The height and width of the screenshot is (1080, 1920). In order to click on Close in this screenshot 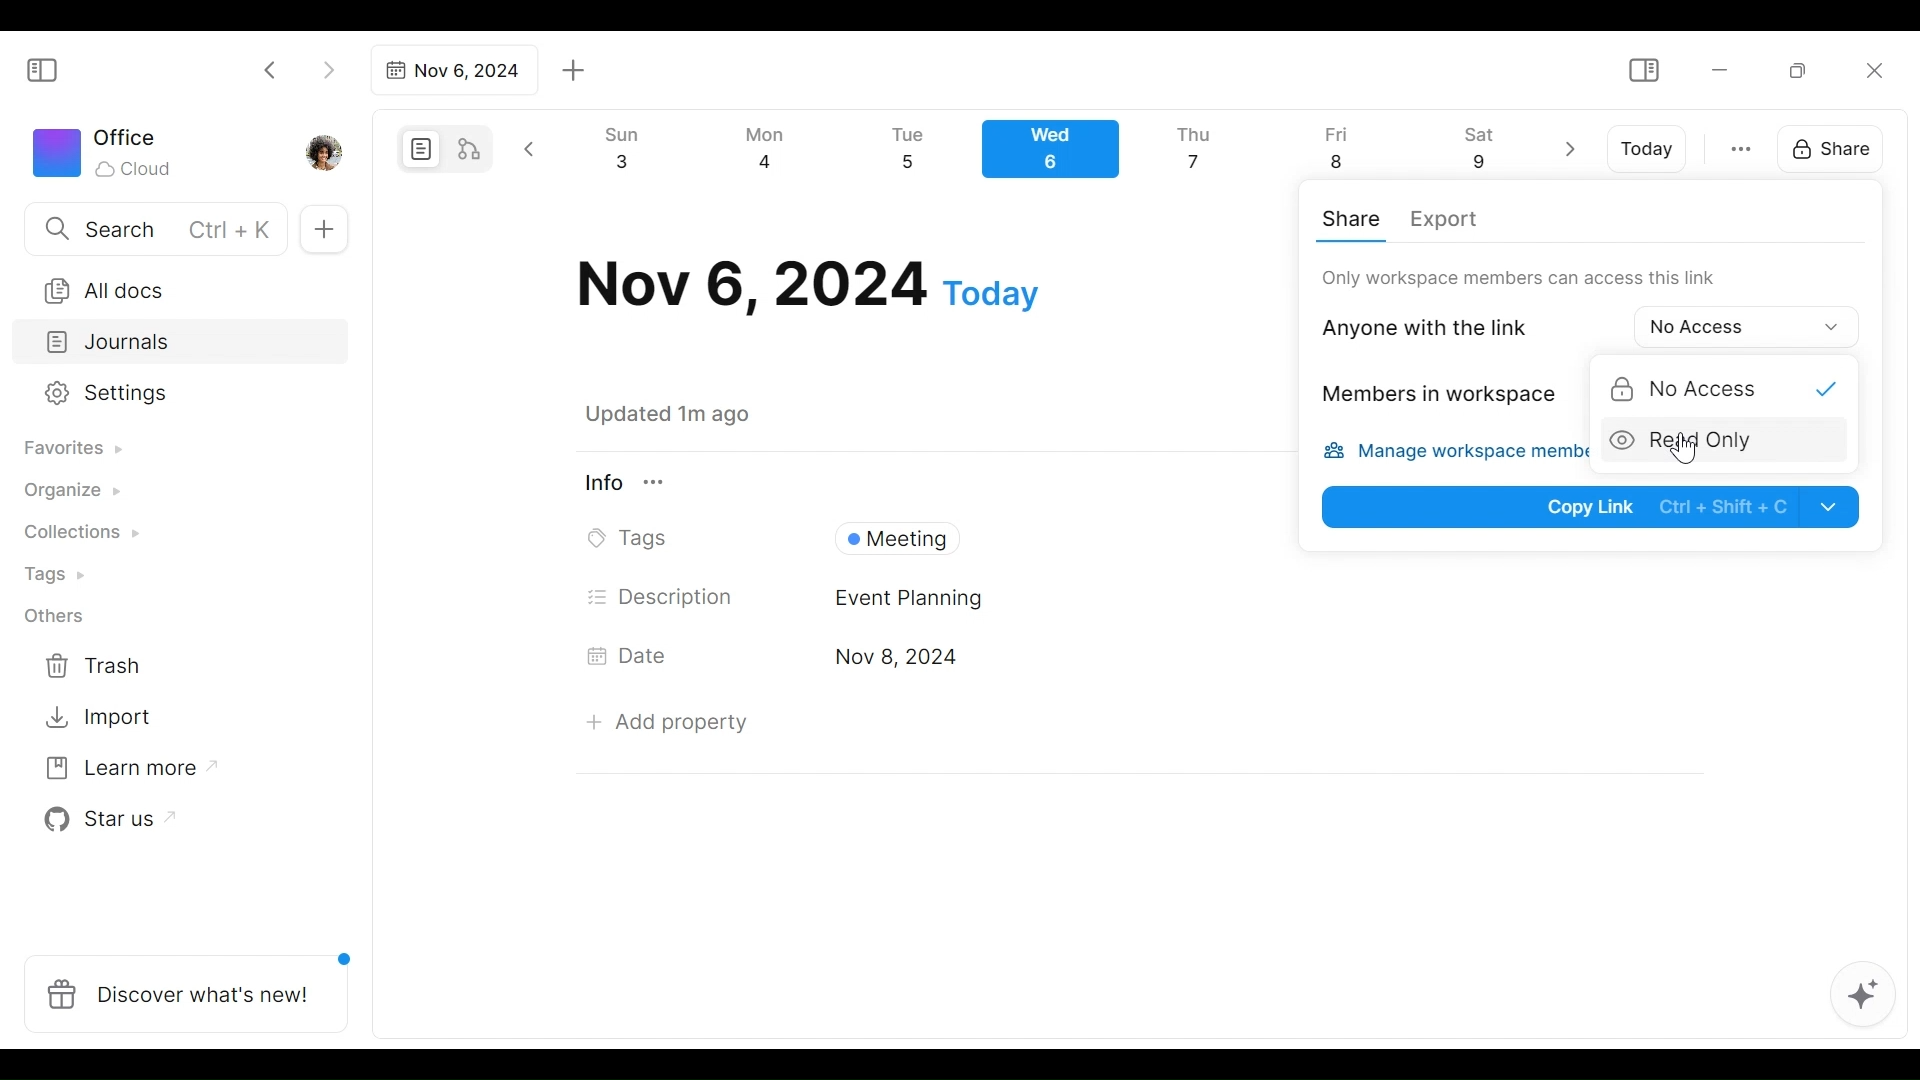, I will do `click(1873, 70)`.